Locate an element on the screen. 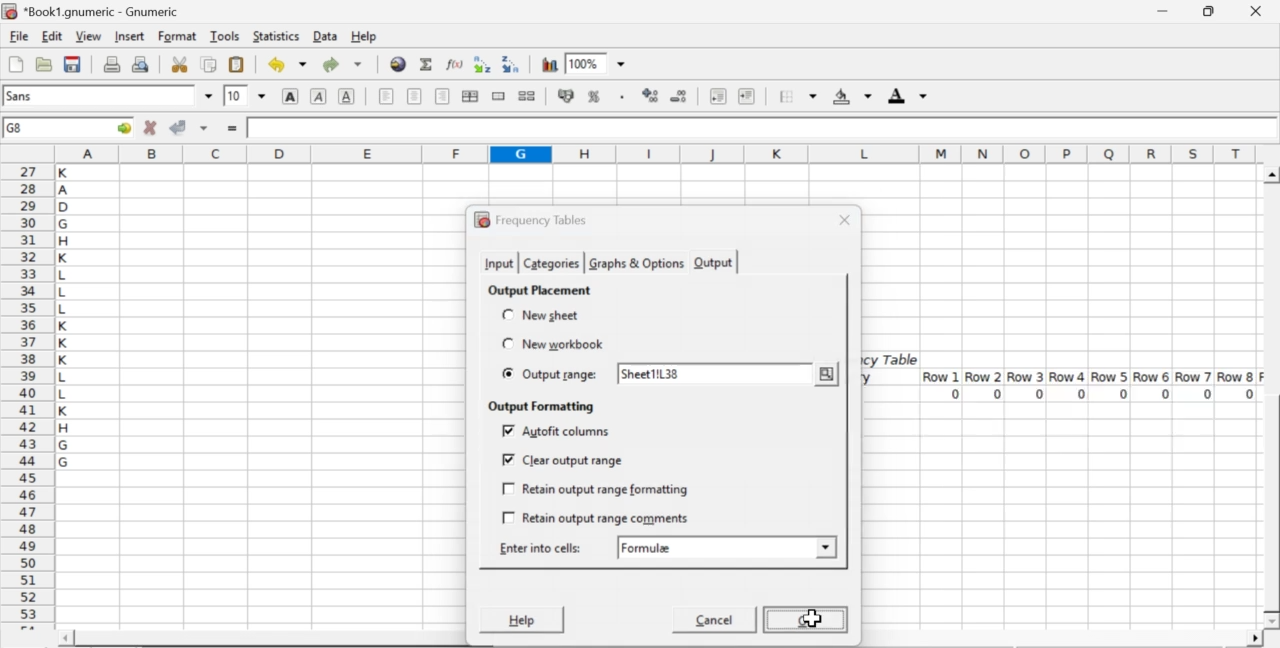 The height and width of the screenshot is (648, 1280). drop down is located at coordinates (826, 545).